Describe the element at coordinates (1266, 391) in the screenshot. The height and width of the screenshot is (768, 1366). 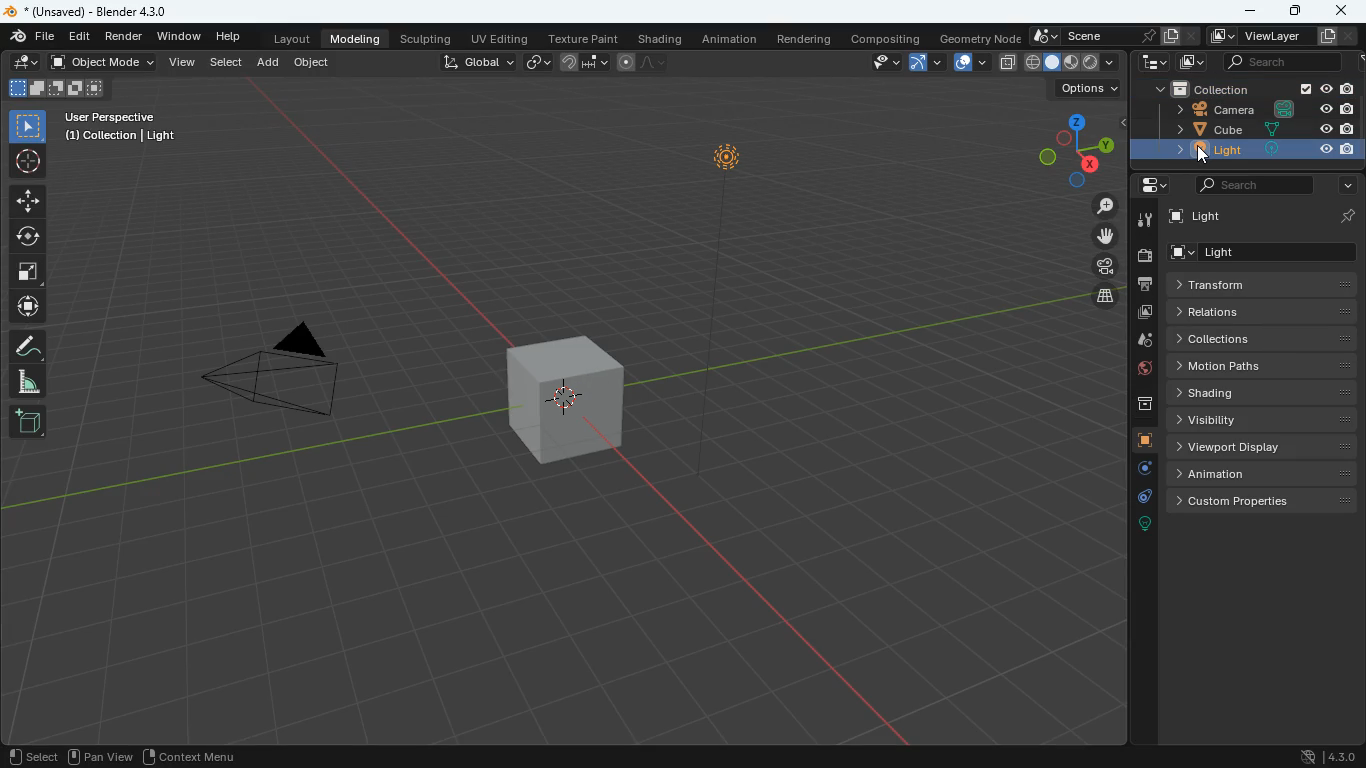
I see `shading` at that location.